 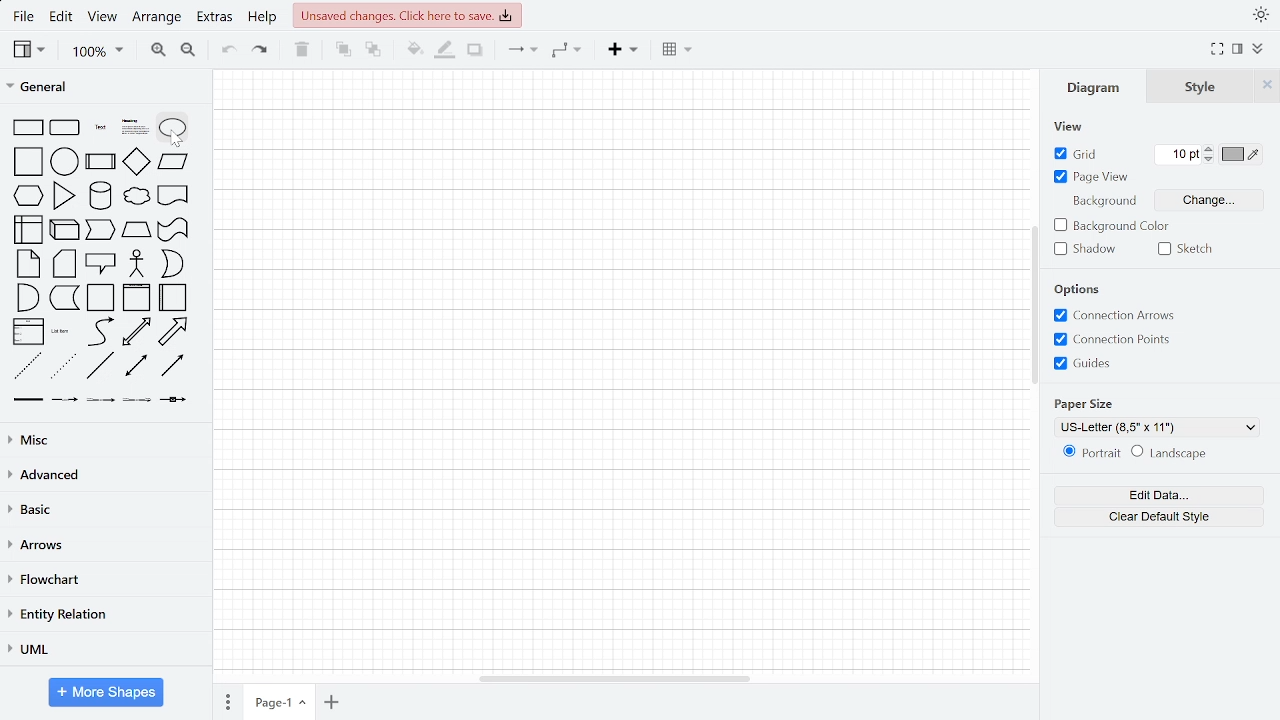 What do you see at coordinates (100, 545) in the screenshot?
I see `arrows` at bounding box center [100, 545].